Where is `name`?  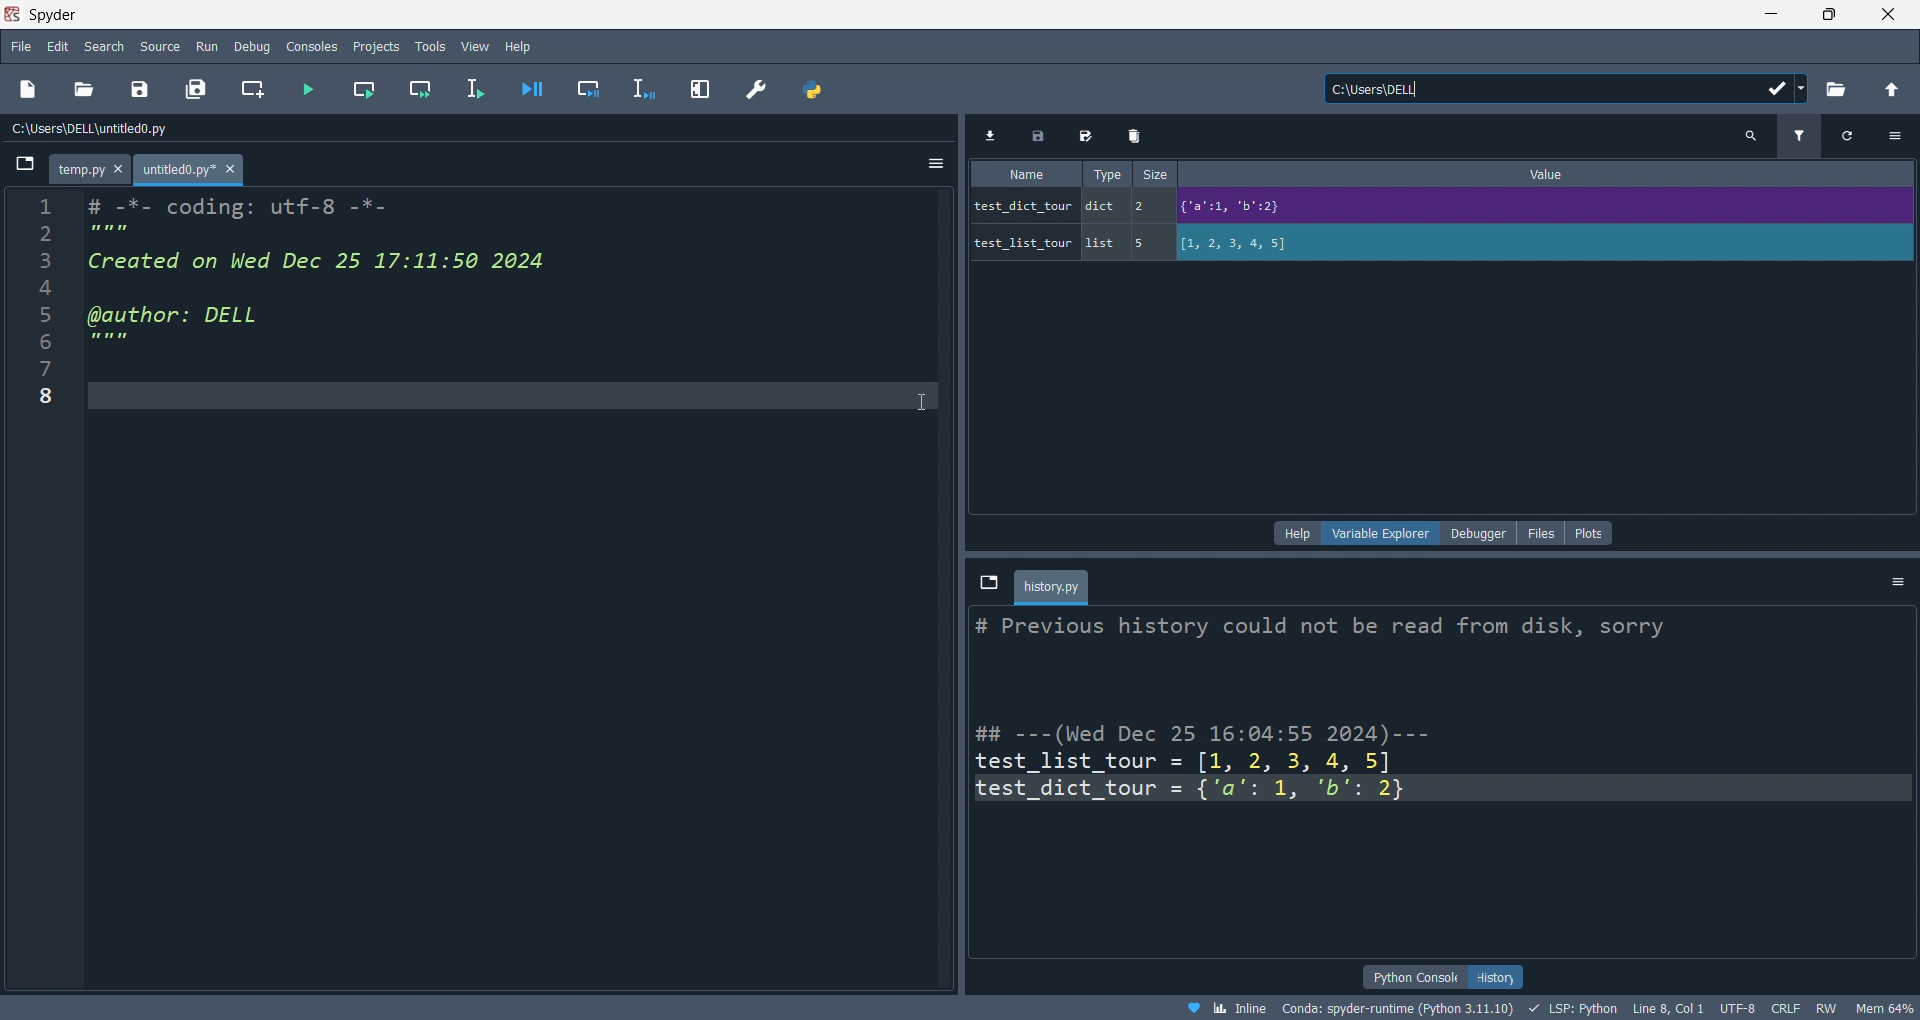 name is located at coordinates (1025, 175).